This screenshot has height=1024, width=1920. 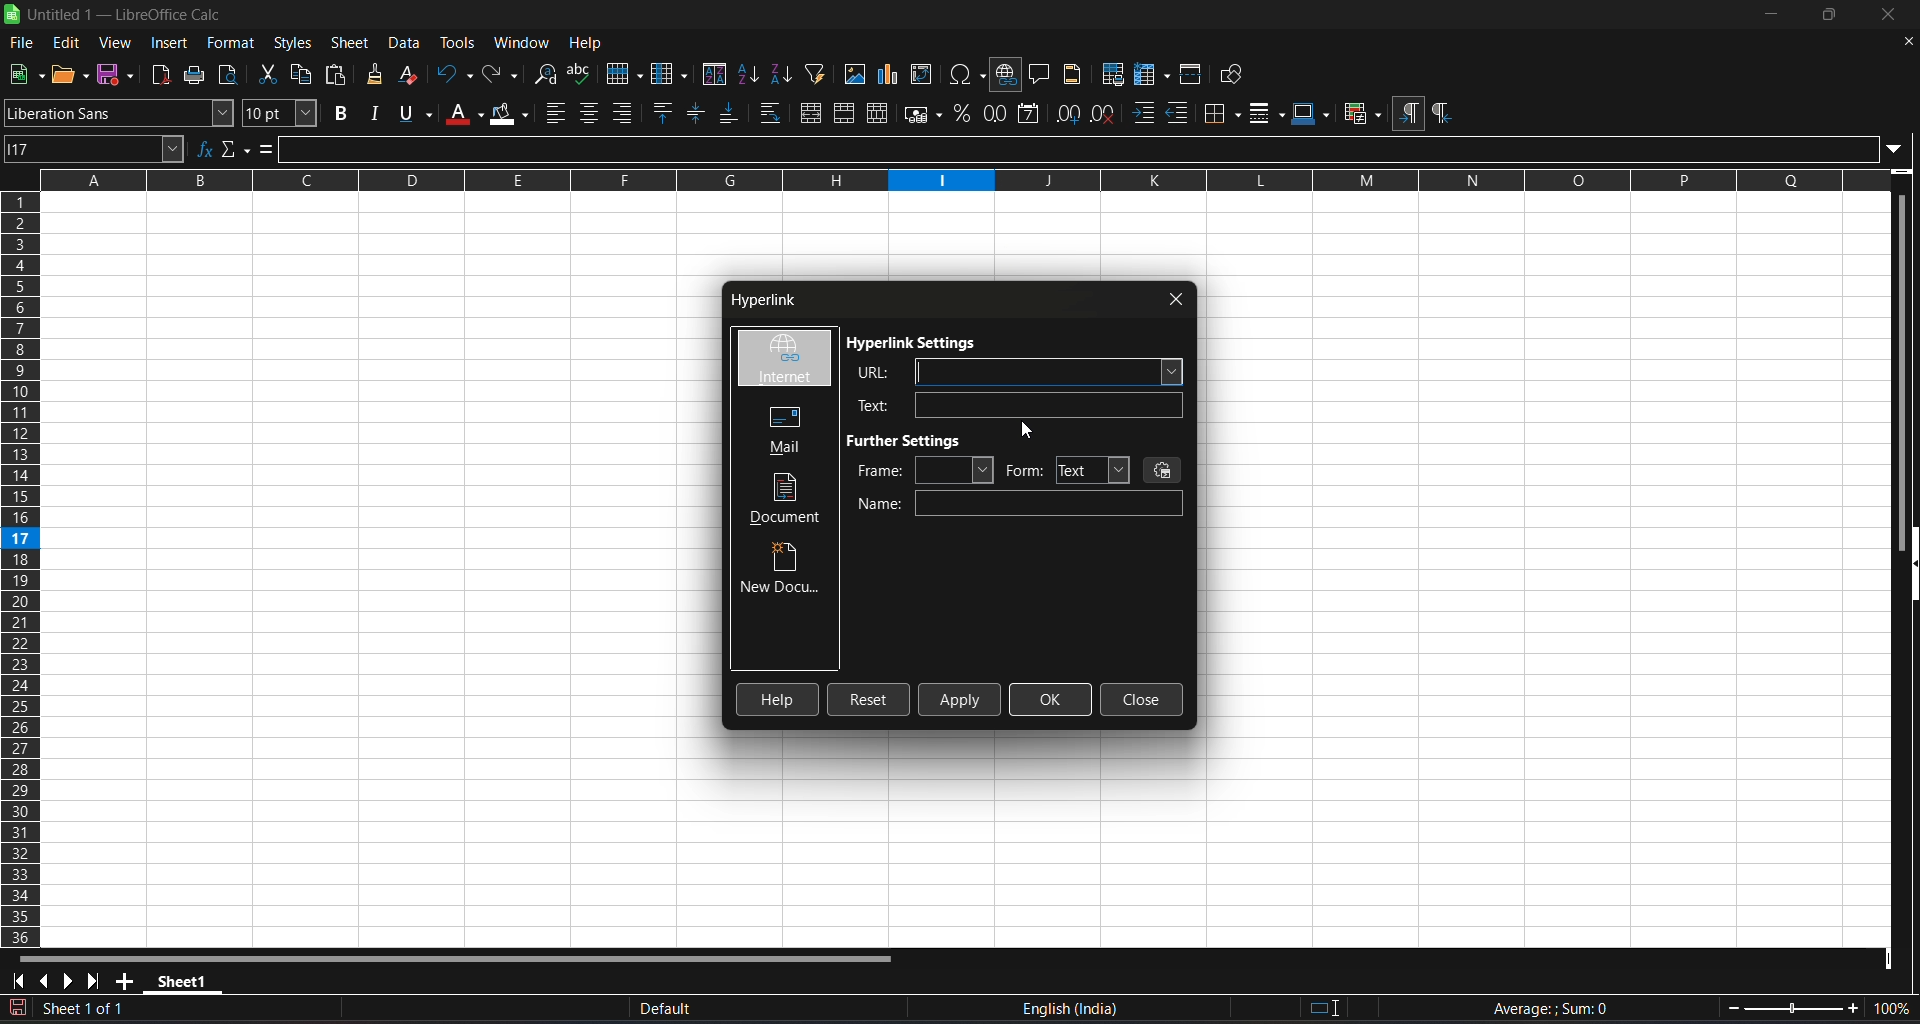 I want to click on scroll to last sheet , so click(x=93, y=982).